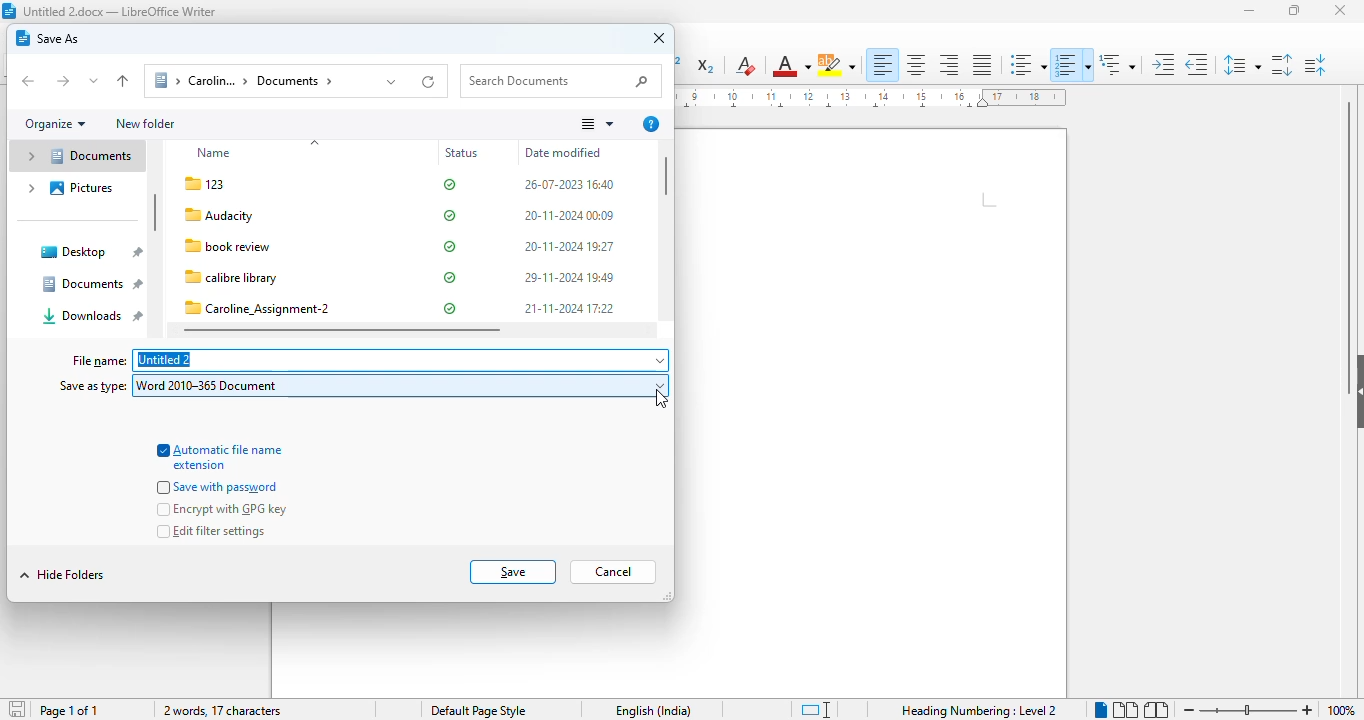 The height and width of the screenshot is (720, 1364). What do you see at coordinates (401, 361) in the screenshot?
I see `untitled 2` at bounding box center [401, 361].